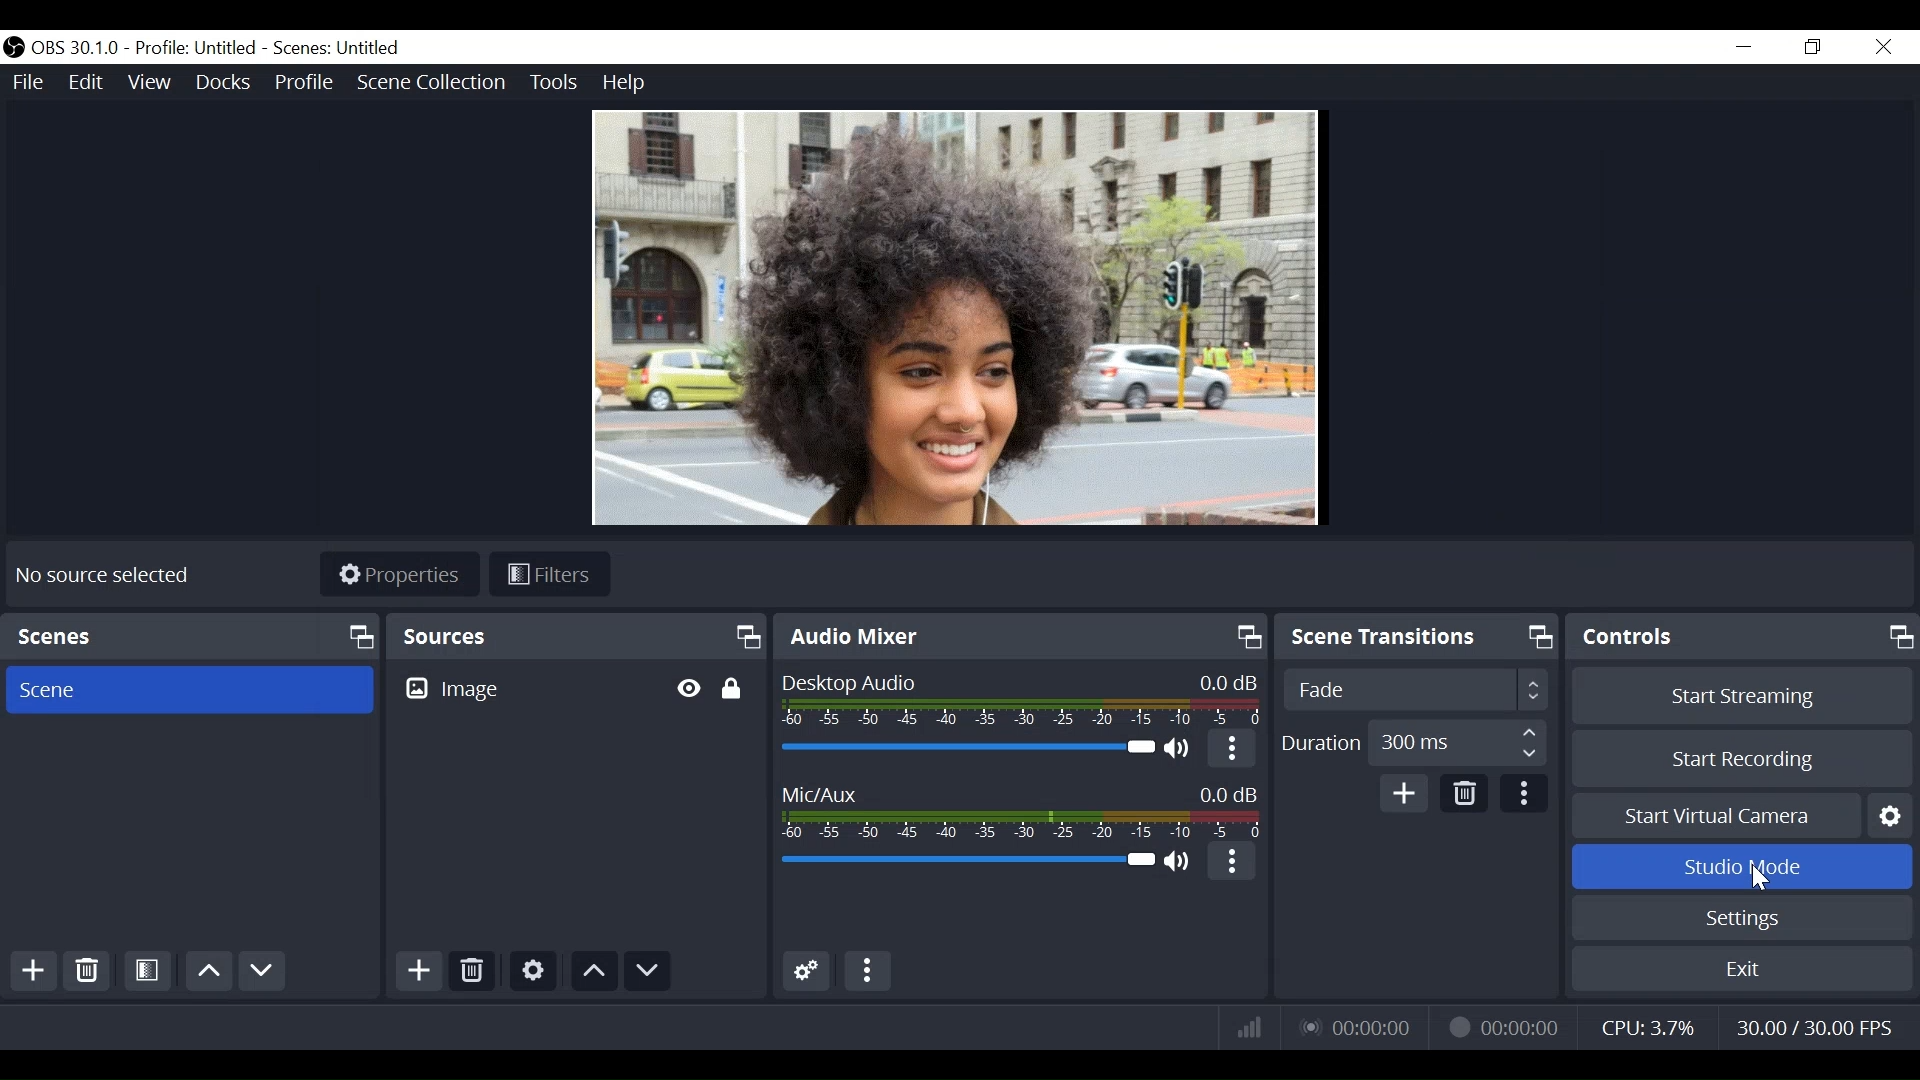  What do you see at coordinates (1469, 795) in the screenshot?
I see `Delete` at bounding box center [1469, 795].